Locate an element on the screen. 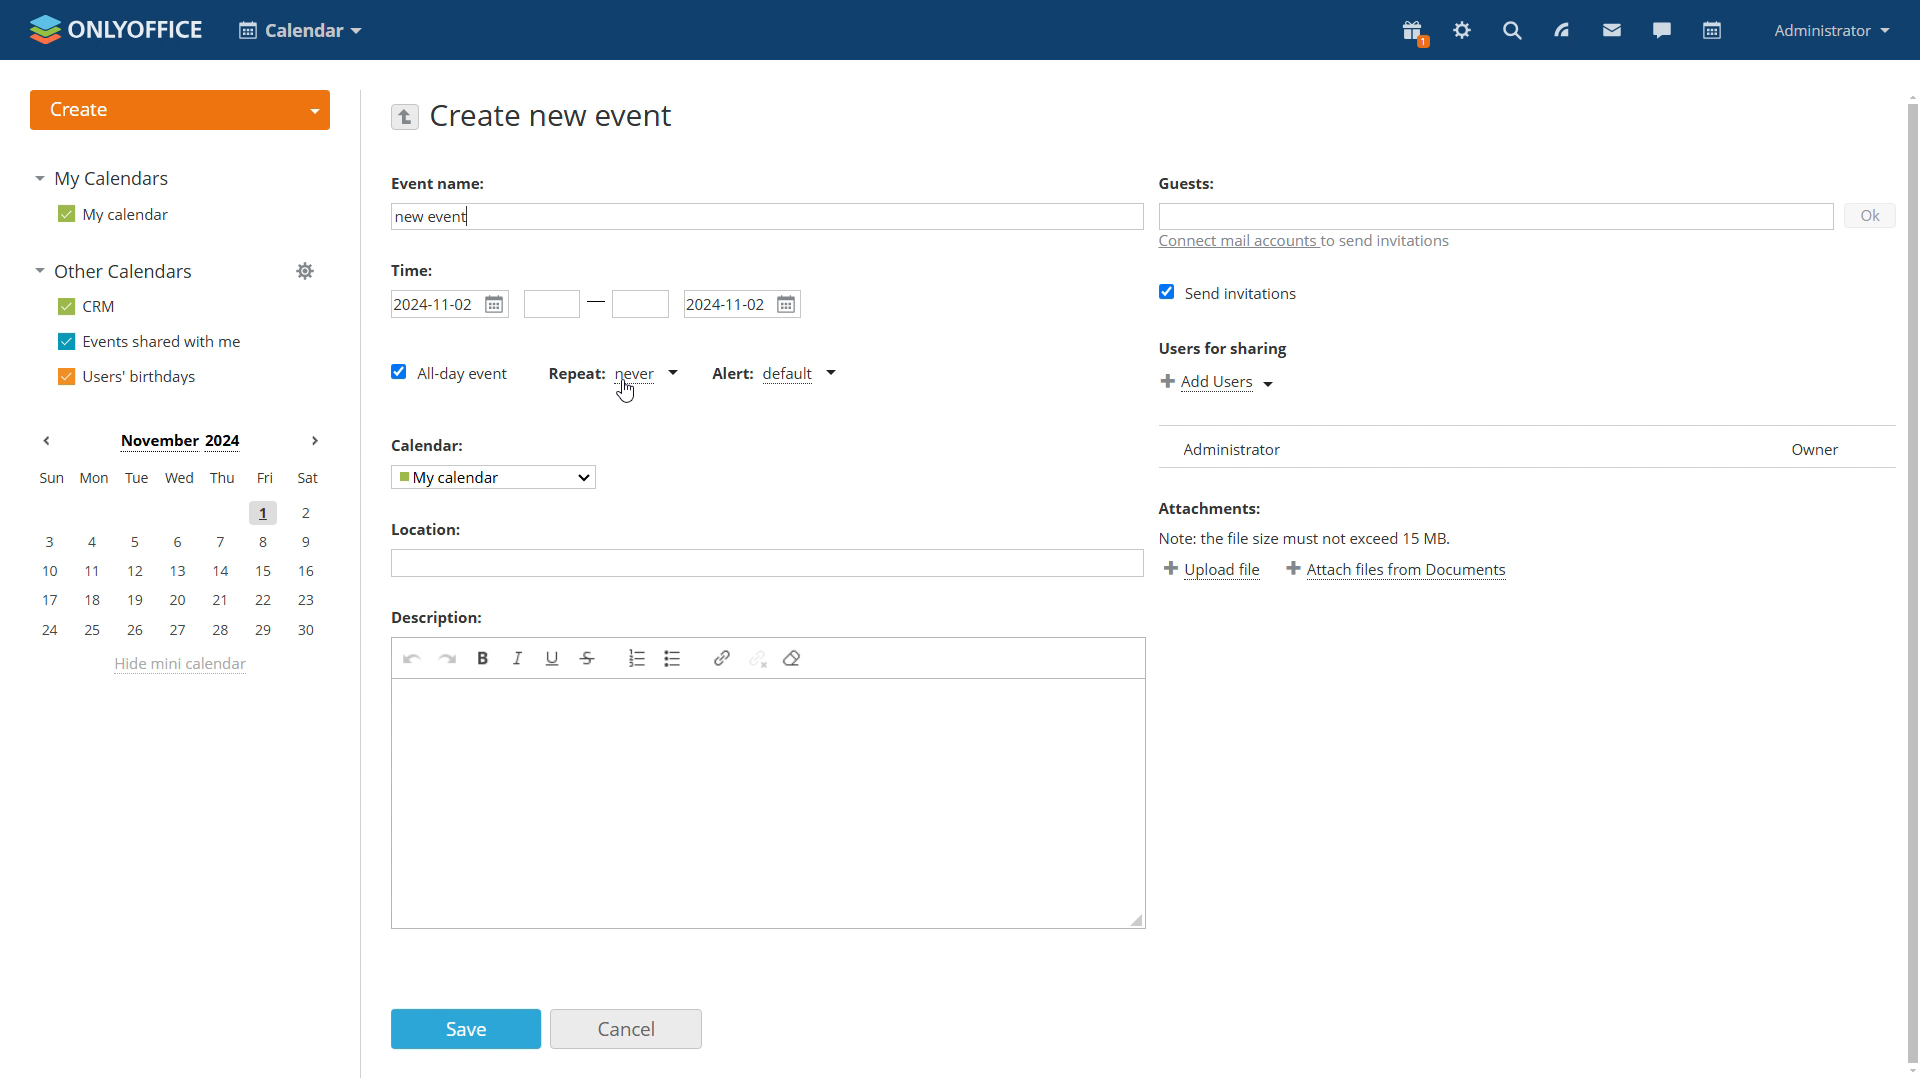  Location is located at coordinates (425, 530).